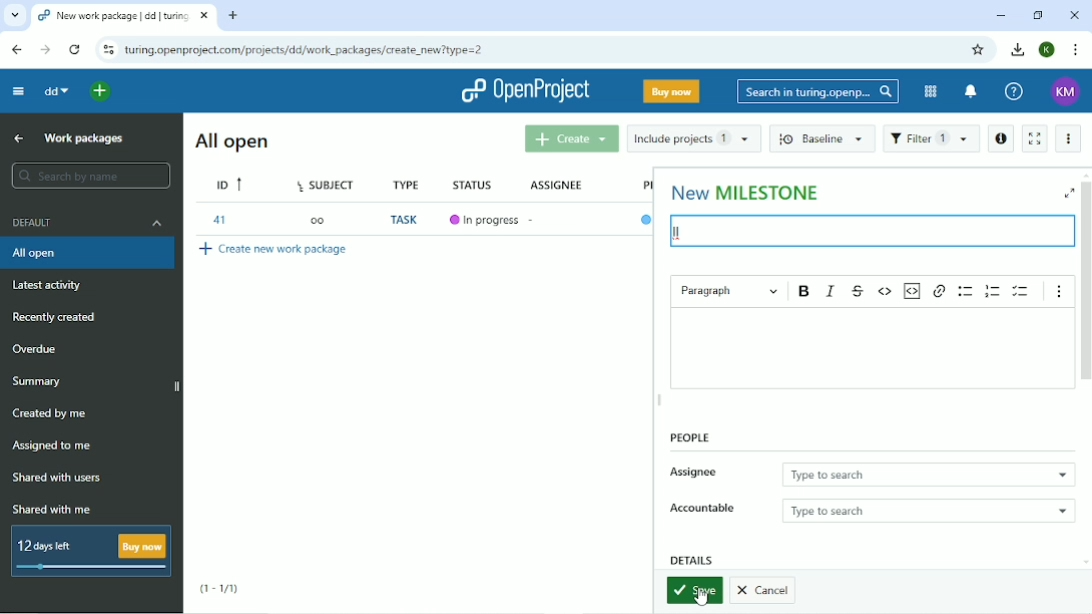 The width and height of the screenshot is (1092, 614). I want to click on (1-1/1), so click(220, 587).